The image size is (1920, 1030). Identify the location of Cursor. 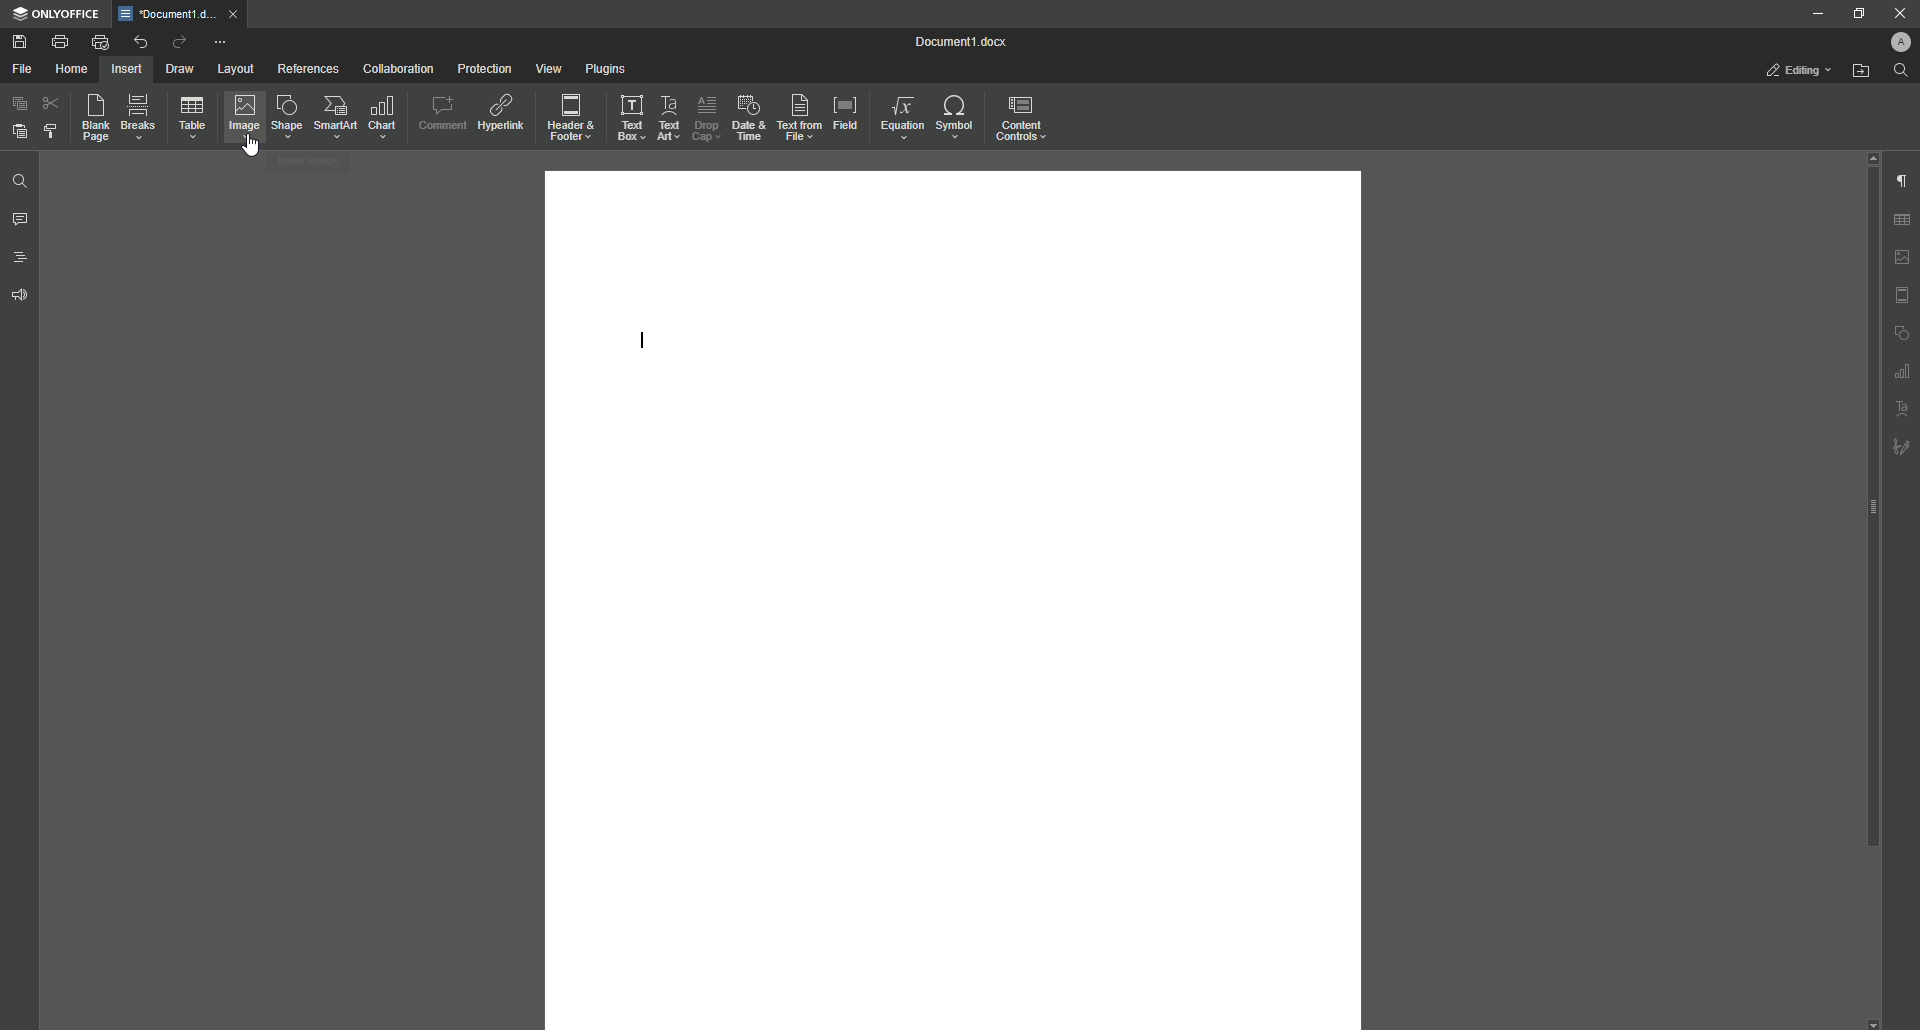
(251, 150).